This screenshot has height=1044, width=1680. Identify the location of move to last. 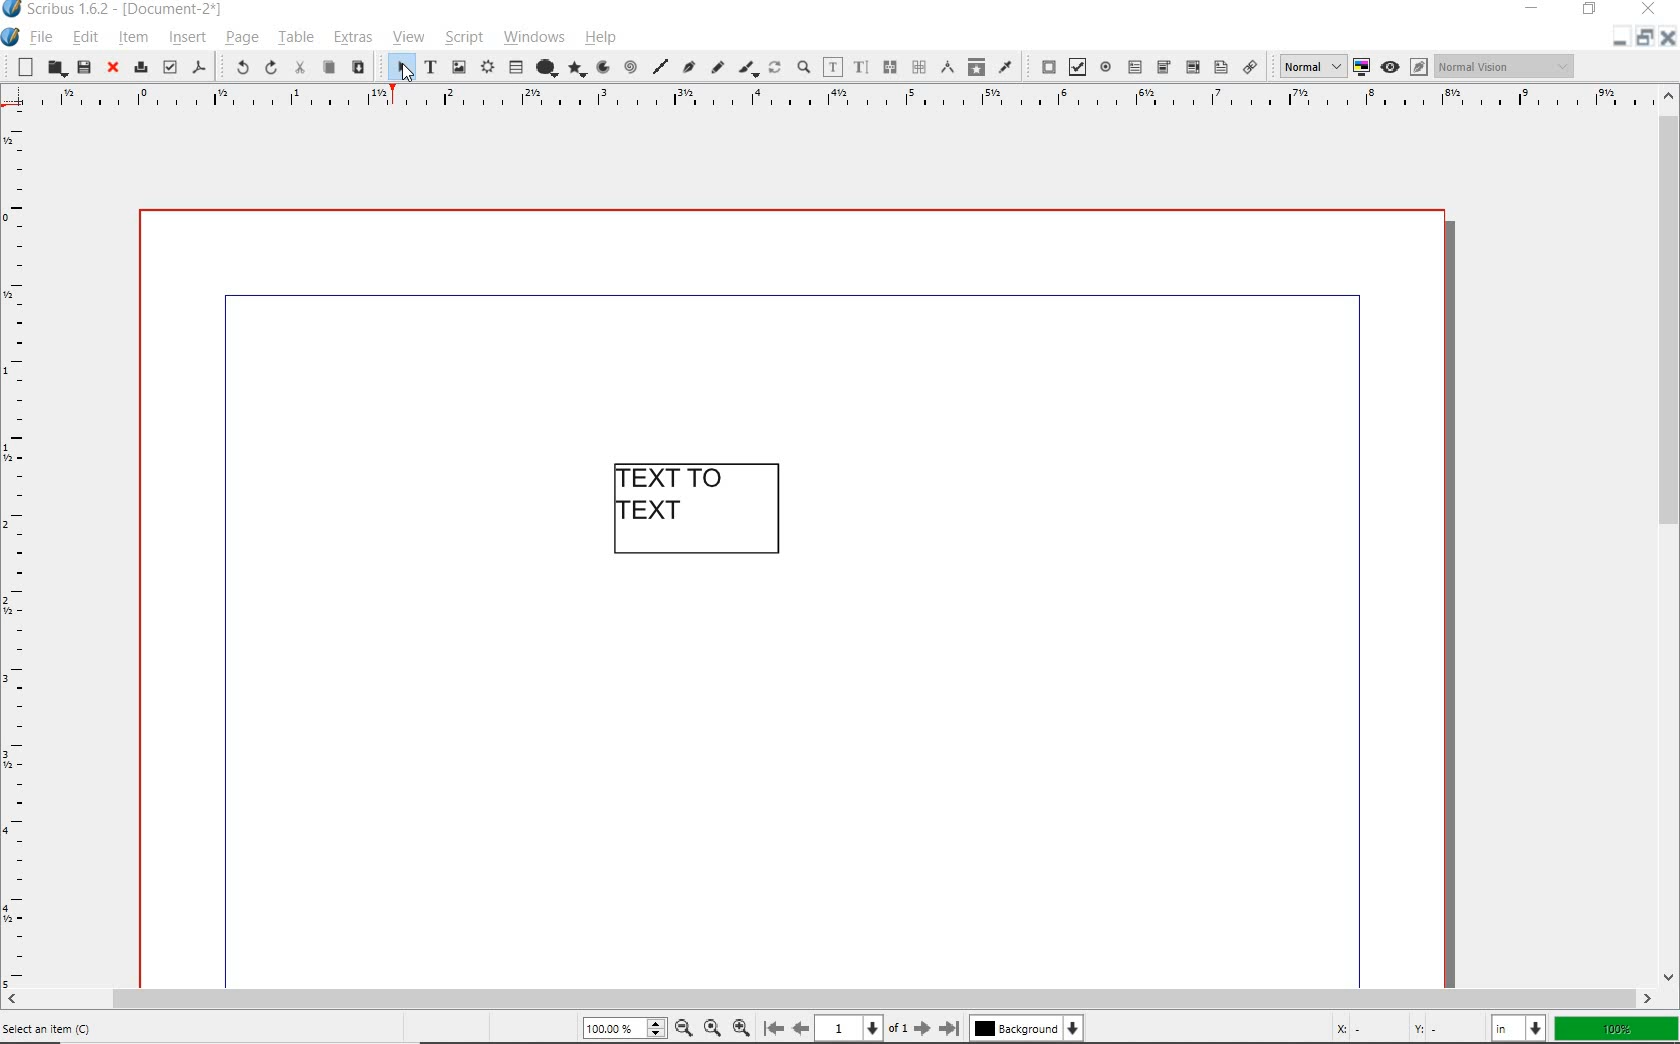
(952, 1030).